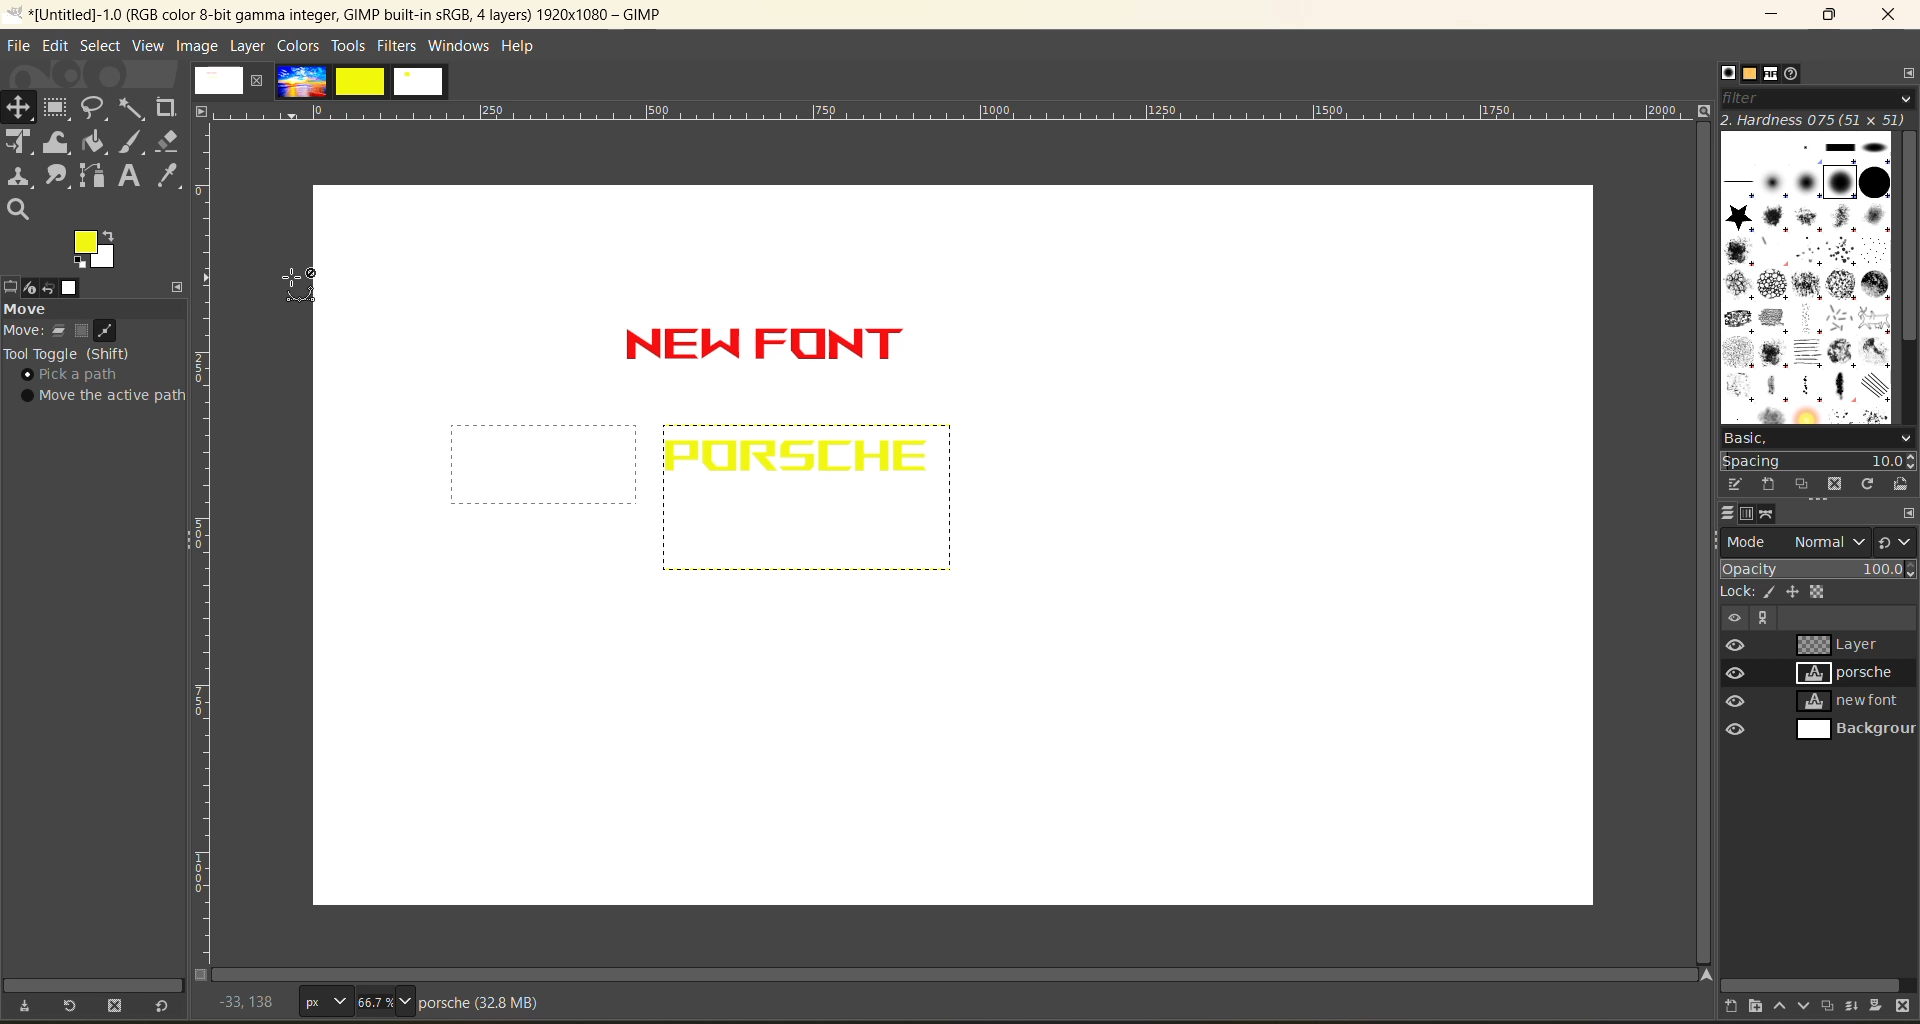 The width and height of the screenshot is (1920, 1024). What do you see at coordinates (57, 144) in the screenshot?
I see `wrape transform` at bounding box center [57, 144].